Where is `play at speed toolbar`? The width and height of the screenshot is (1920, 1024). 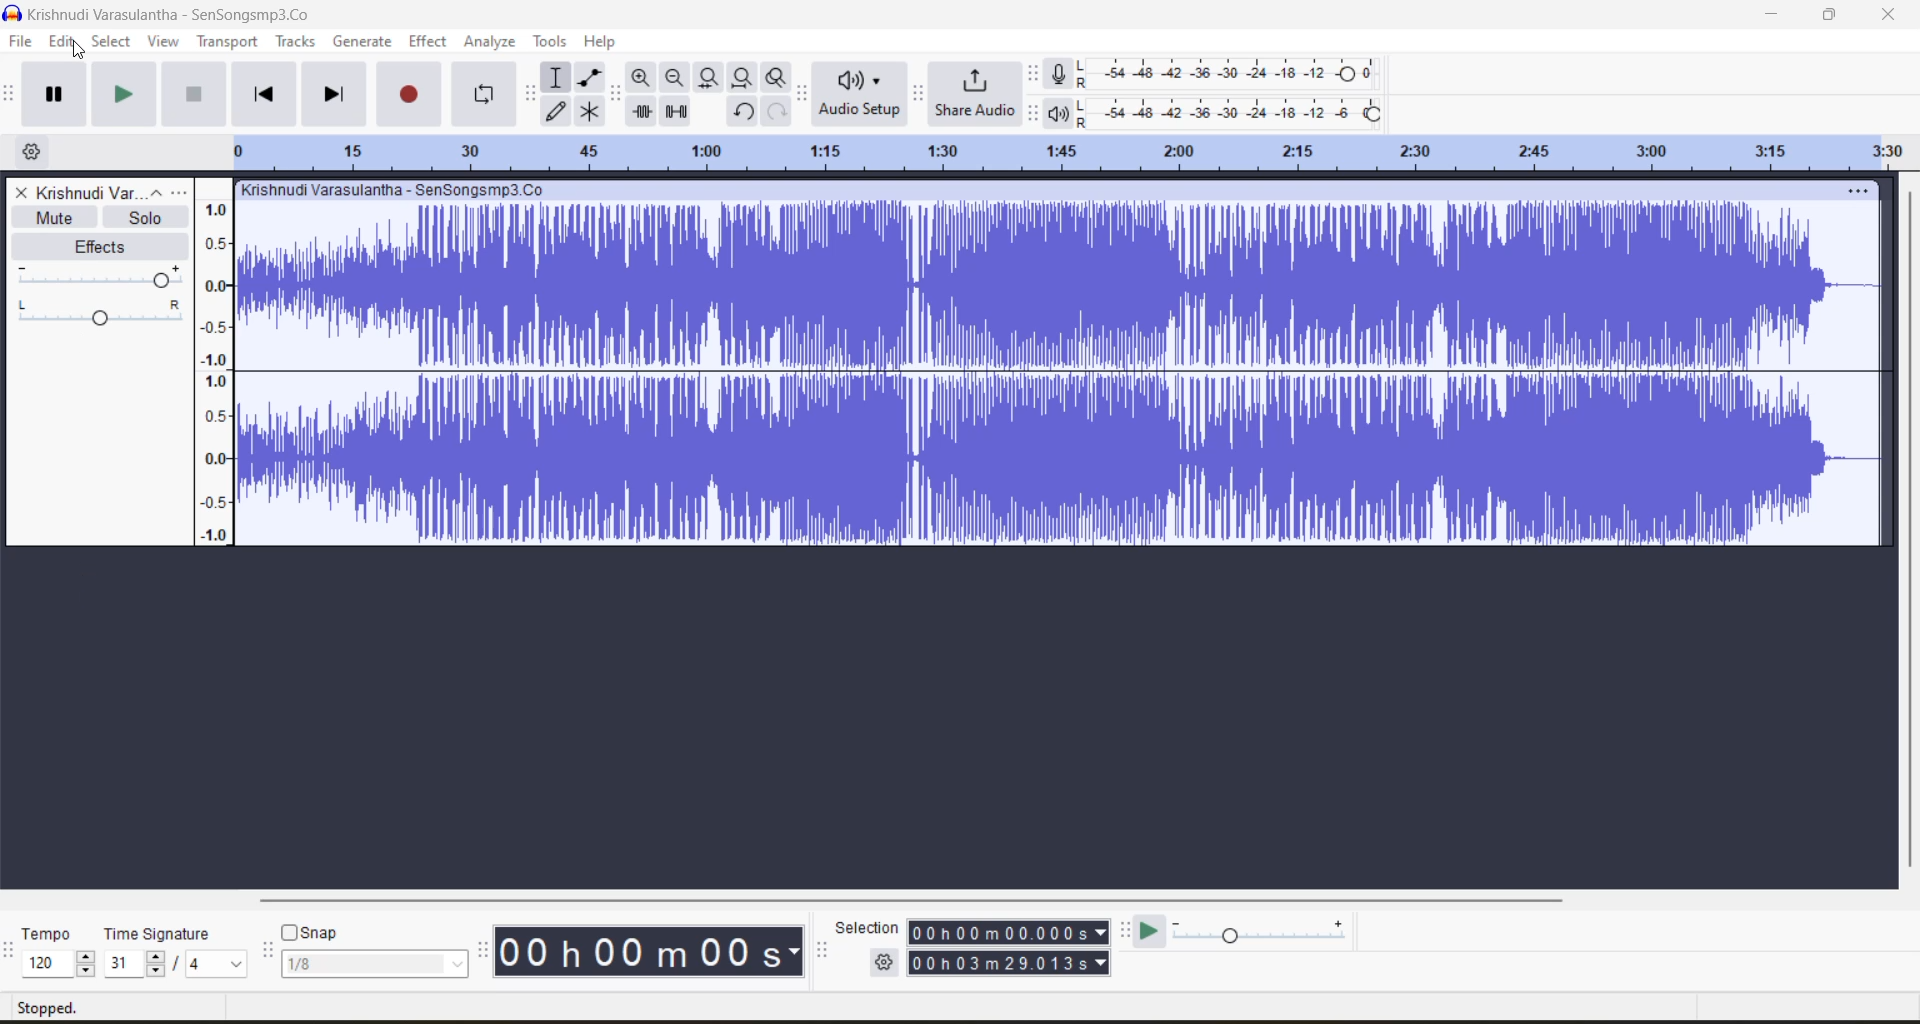 play at speed toolbar is located at coordinates (1128, 931).